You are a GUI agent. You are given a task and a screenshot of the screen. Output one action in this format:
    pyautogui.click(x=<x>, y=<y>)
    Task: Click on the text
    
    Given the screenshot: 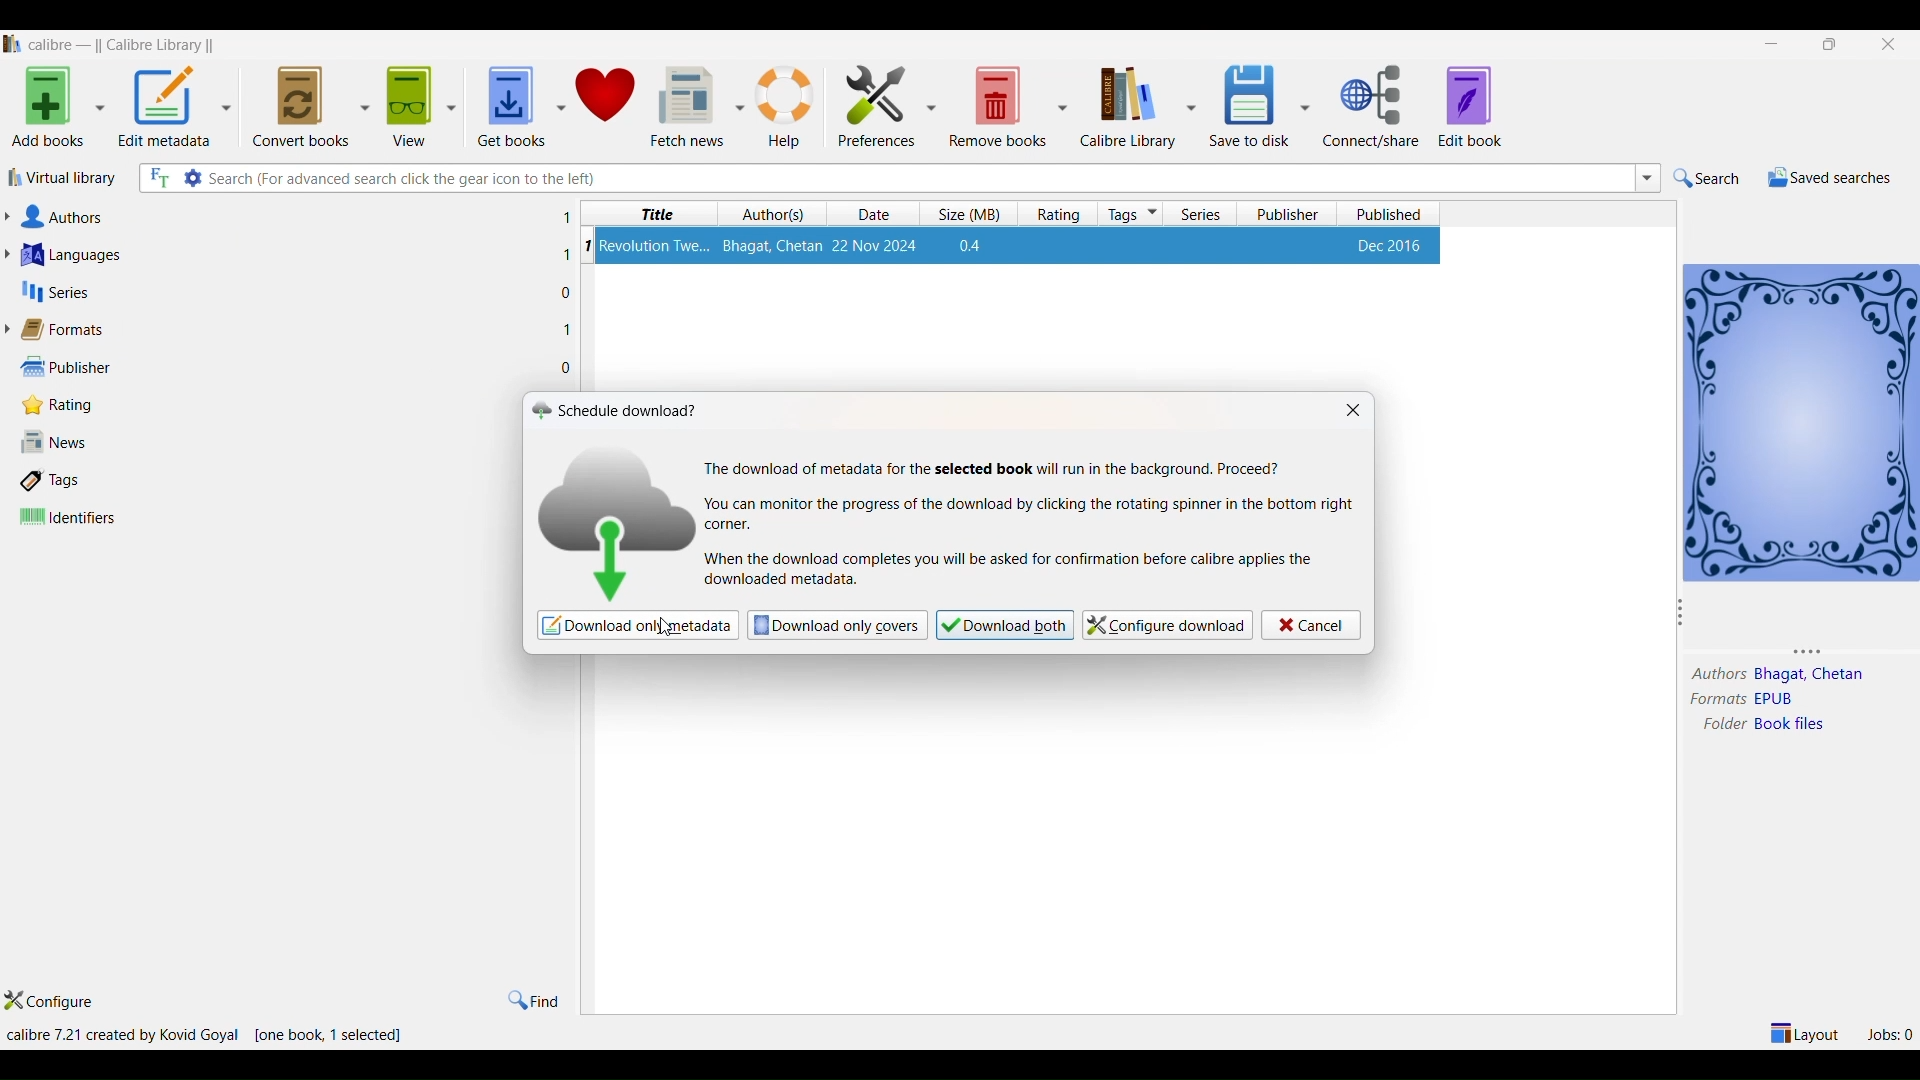 What is the action you would take?
    pyautogui.click(x=1007, y=569)
    